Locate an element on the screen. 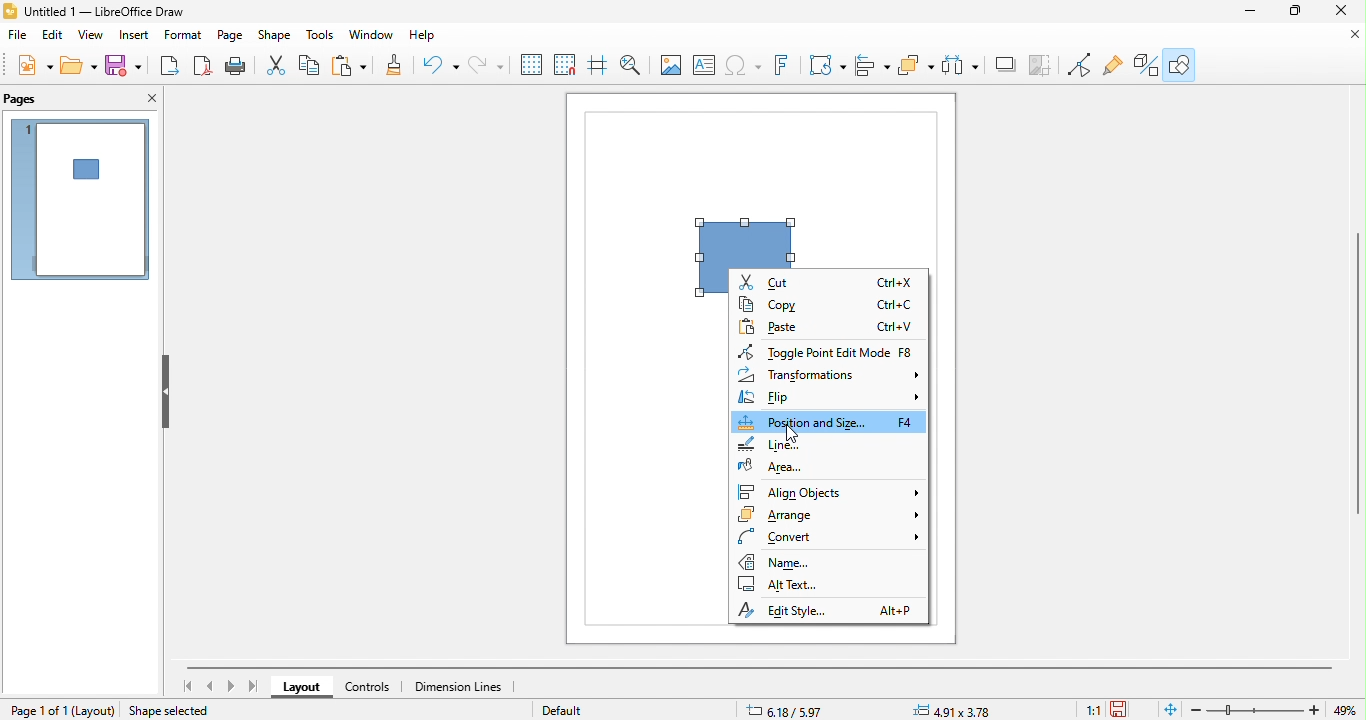 The image size is (1366, 720). transformation is located at coordinates (827, 65).